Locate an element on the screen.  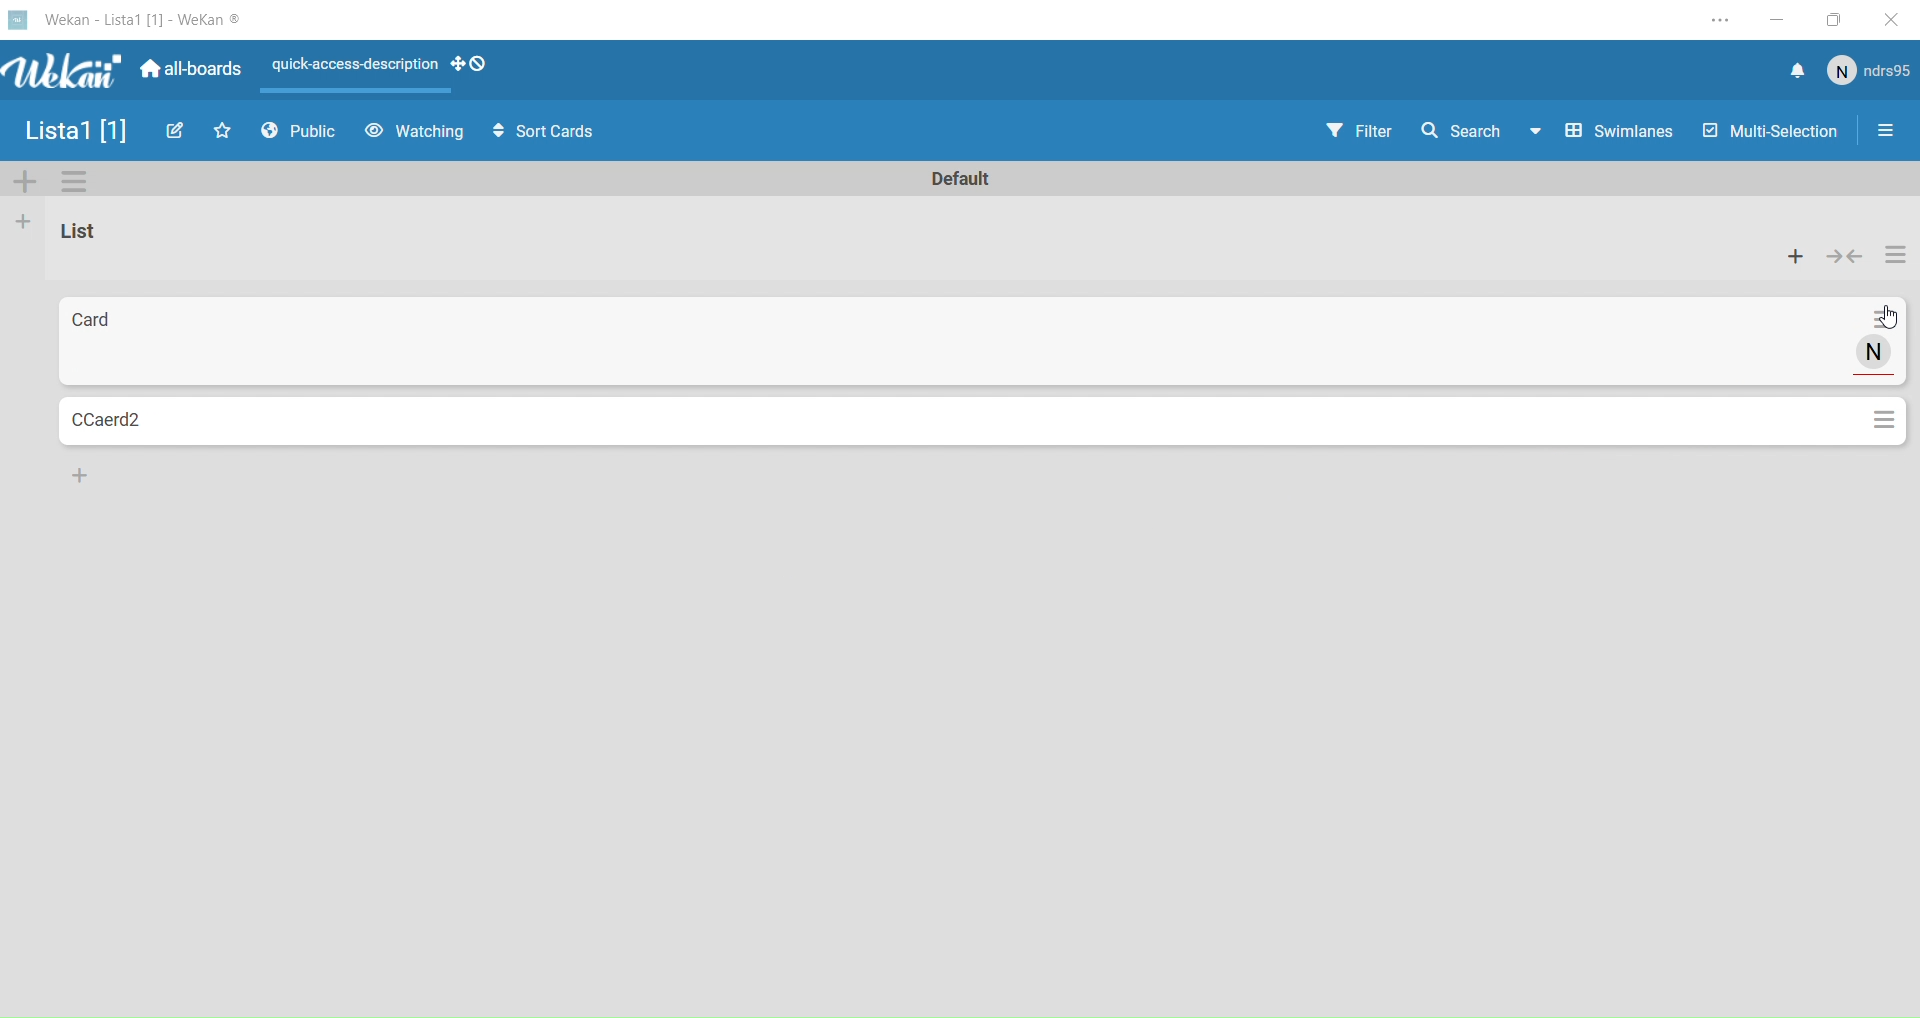
User is located at coordinates (1863, 358).